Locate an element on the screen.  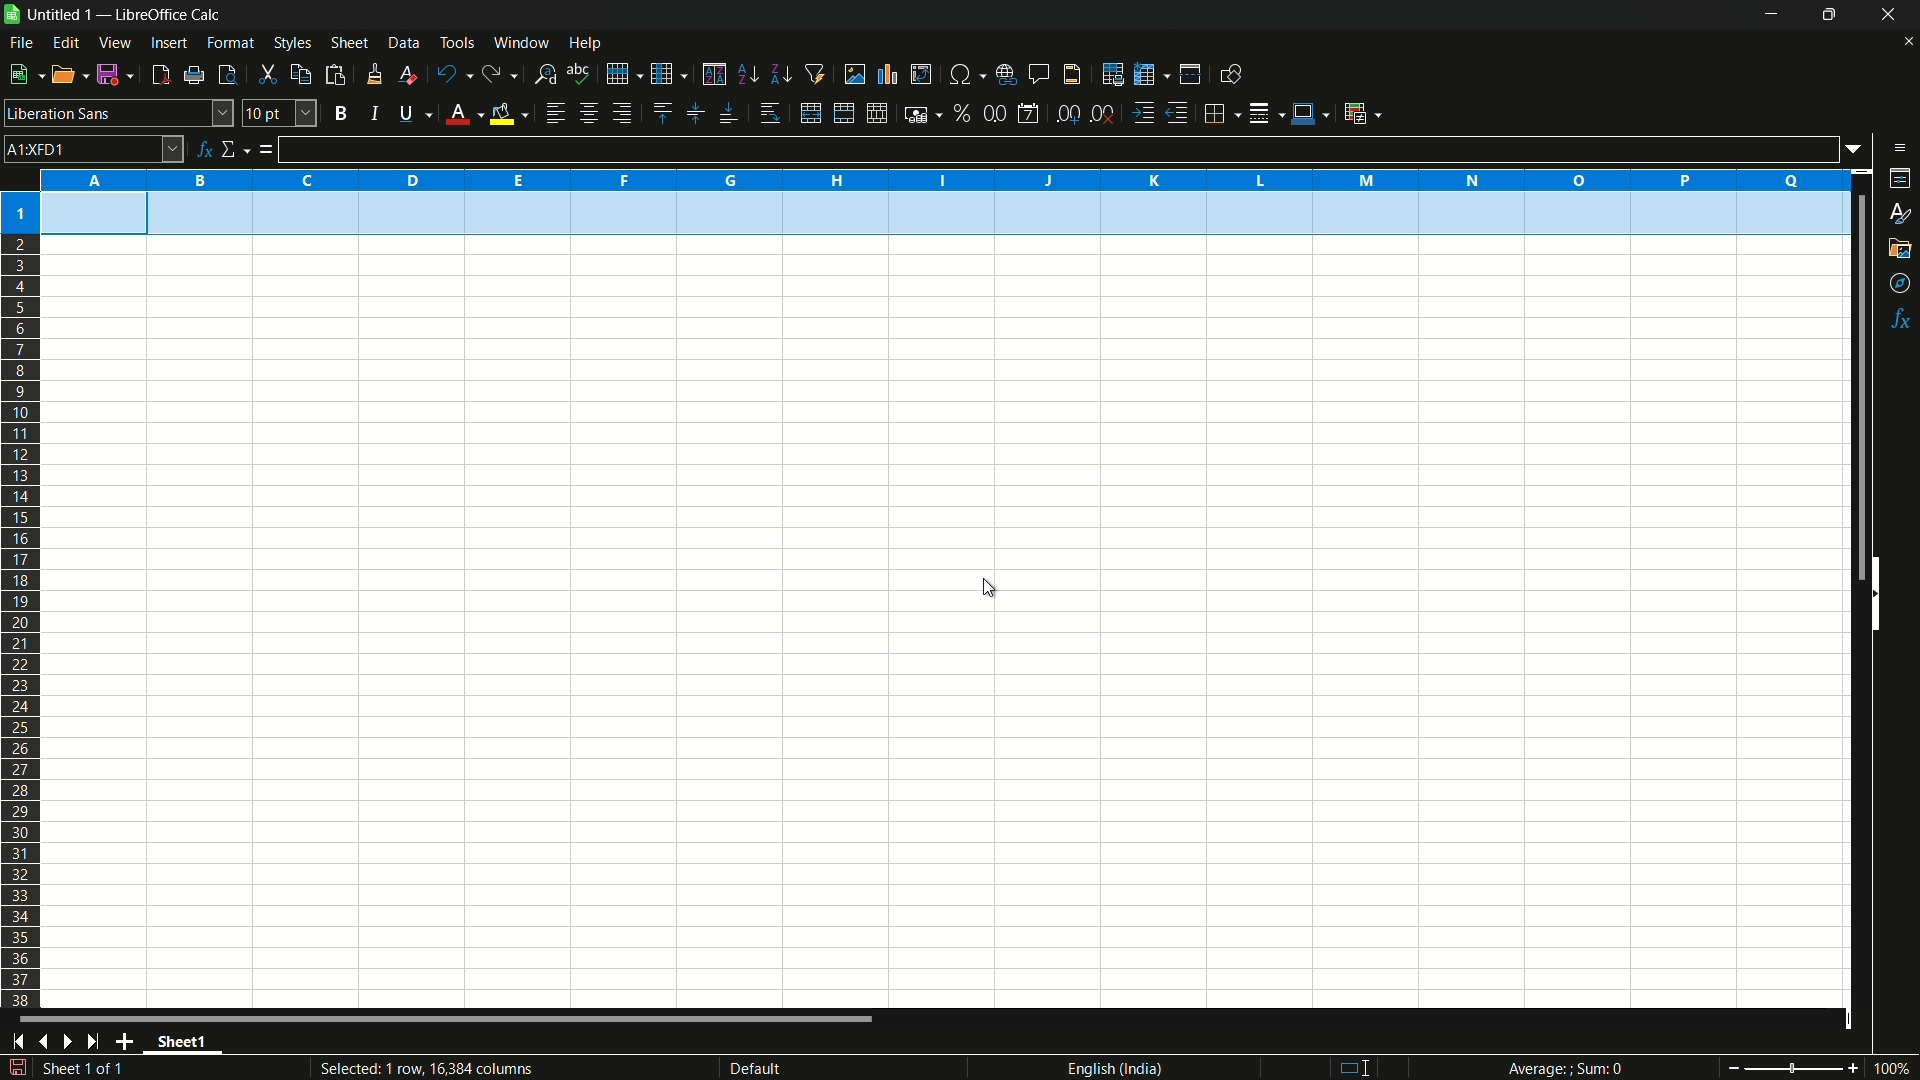
font color is located at coordinates (461, 115).